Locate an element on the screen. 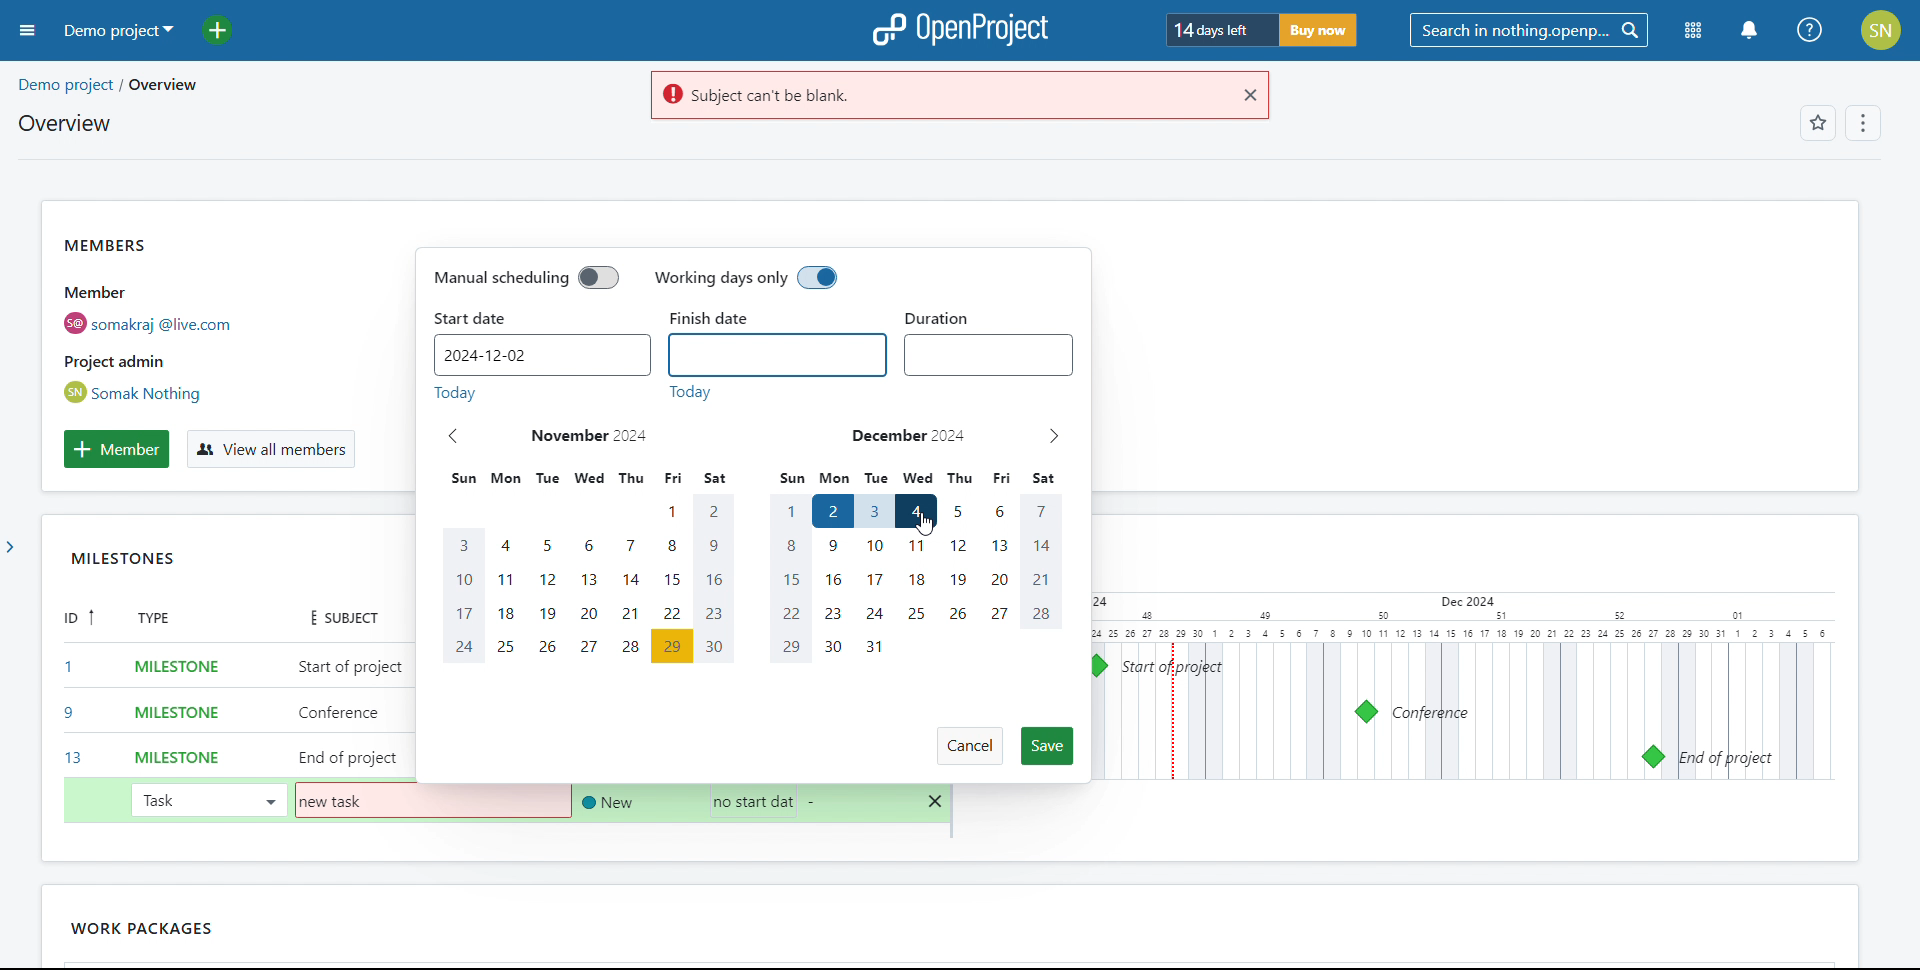  add member is located at coordinates (116, 449).